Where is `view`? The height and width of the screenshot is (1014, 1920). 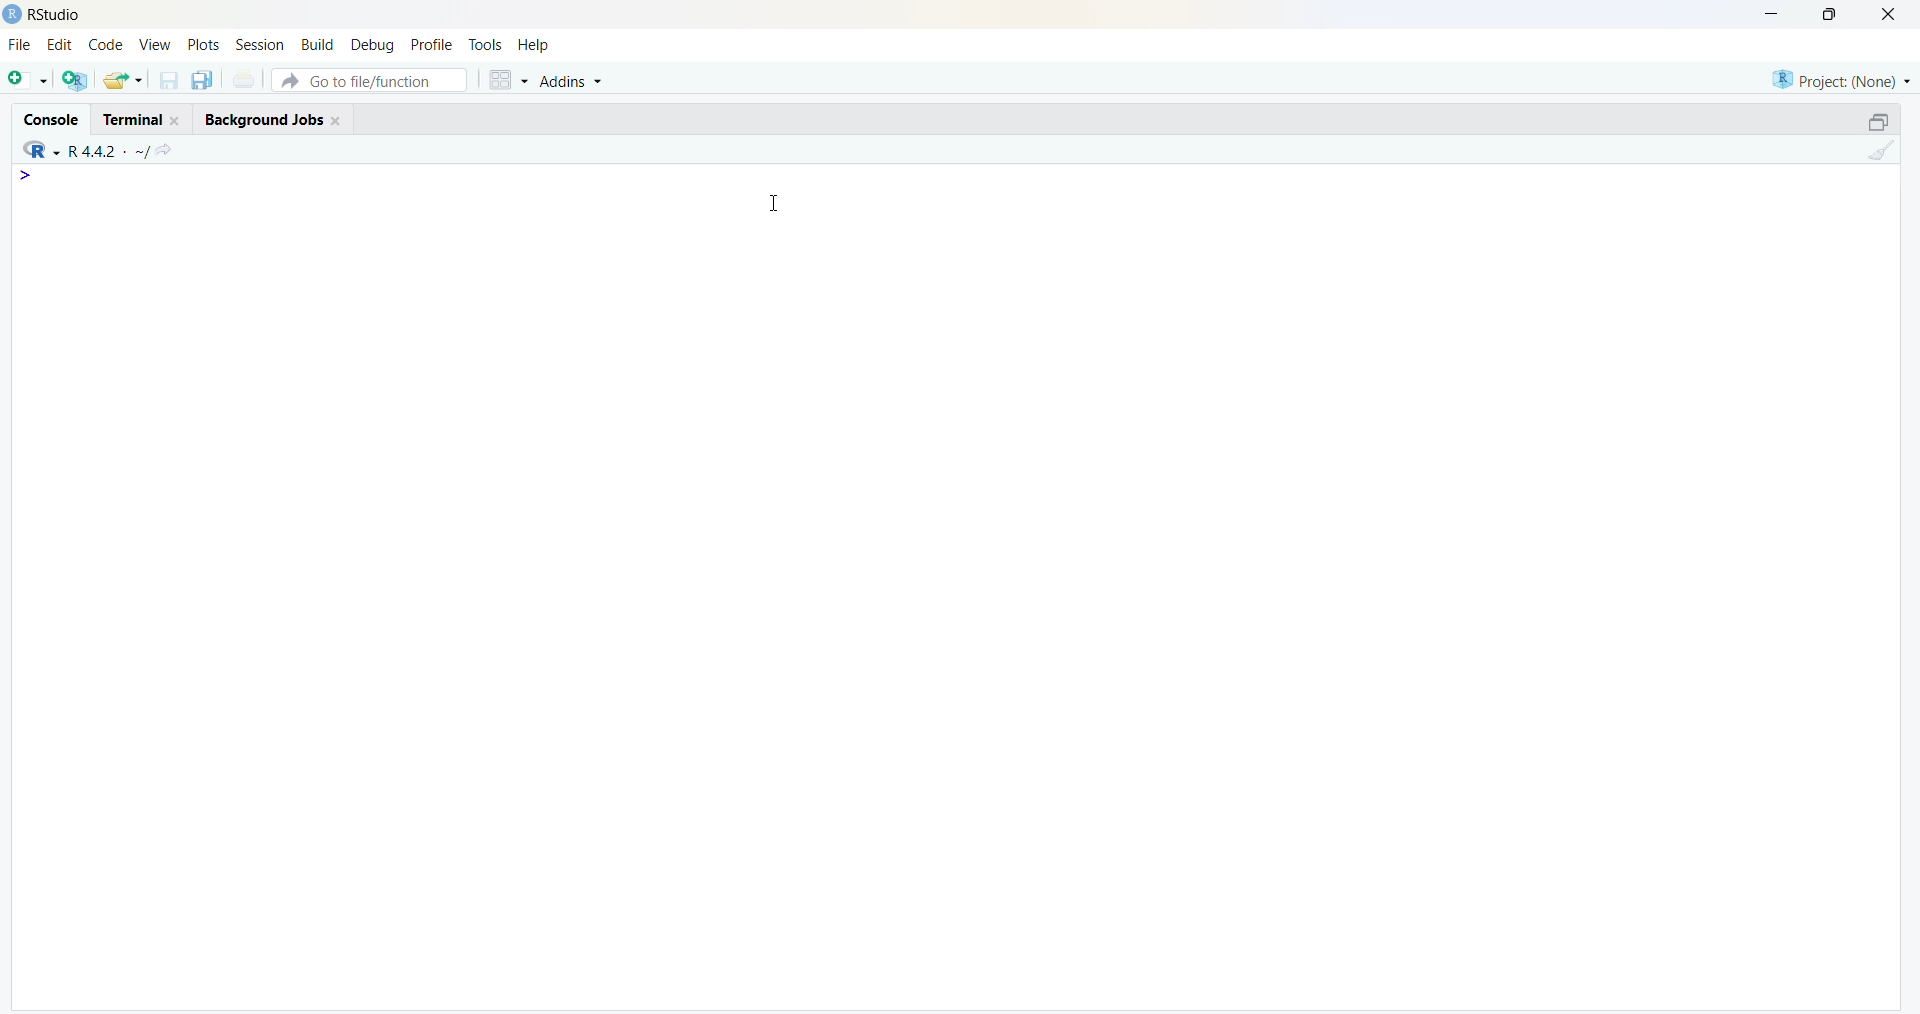 view is located at coordinates (156, 46).